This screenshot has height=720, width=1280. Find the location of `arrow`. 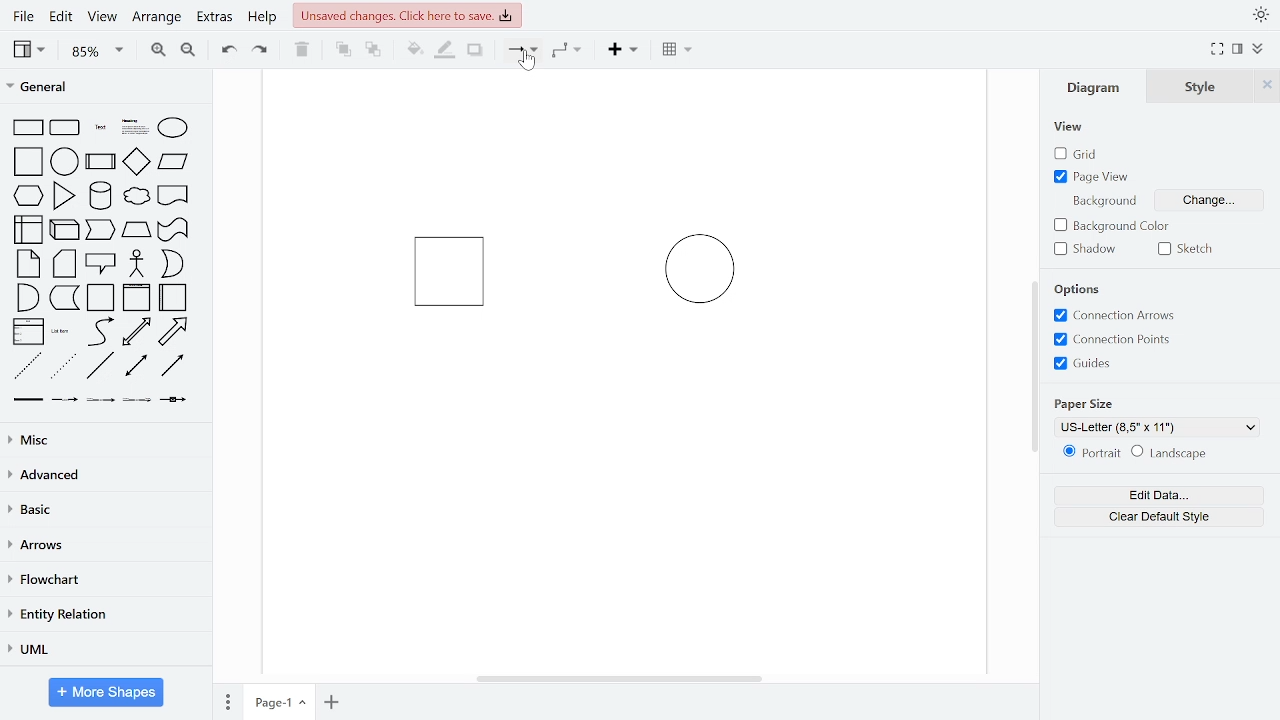

arrow is located at coordinates (173, 332).